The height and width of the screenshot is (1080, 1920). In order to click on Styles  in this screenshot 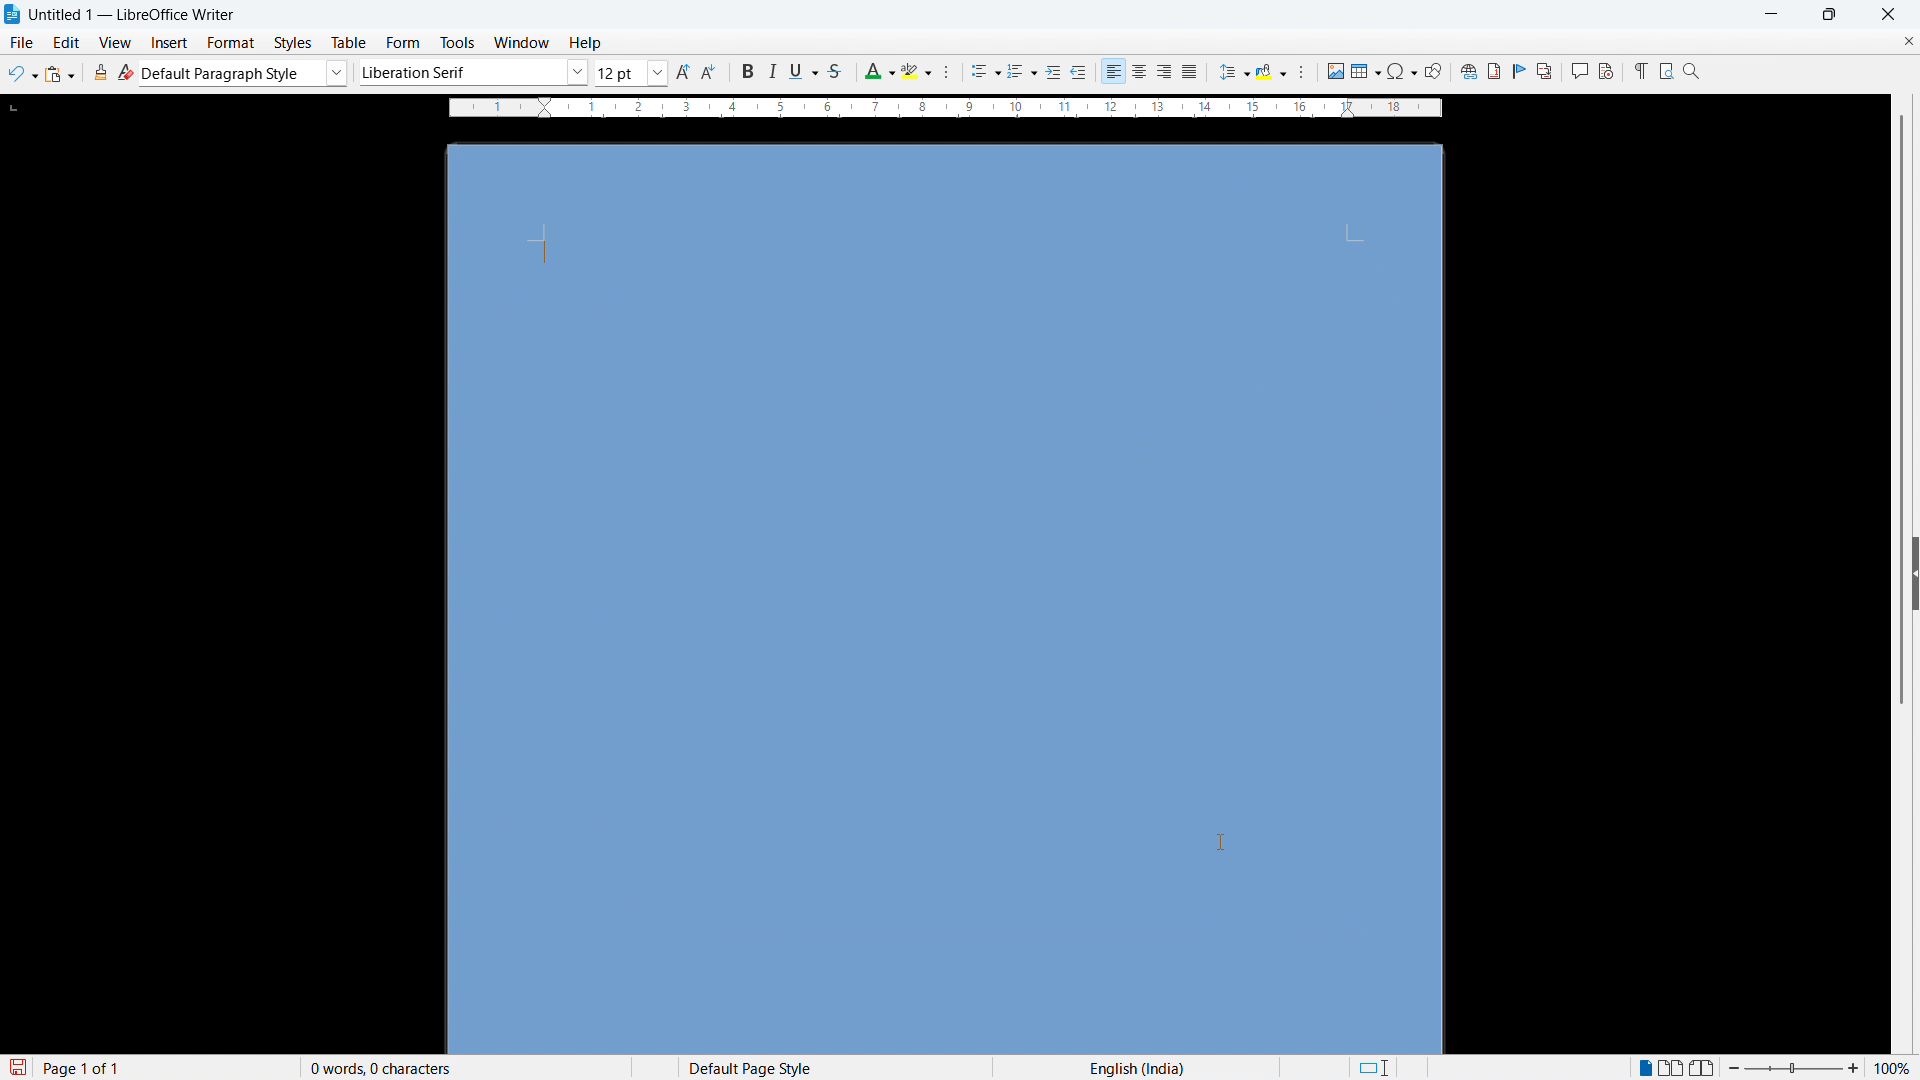, I will do `click(295, 43)`.